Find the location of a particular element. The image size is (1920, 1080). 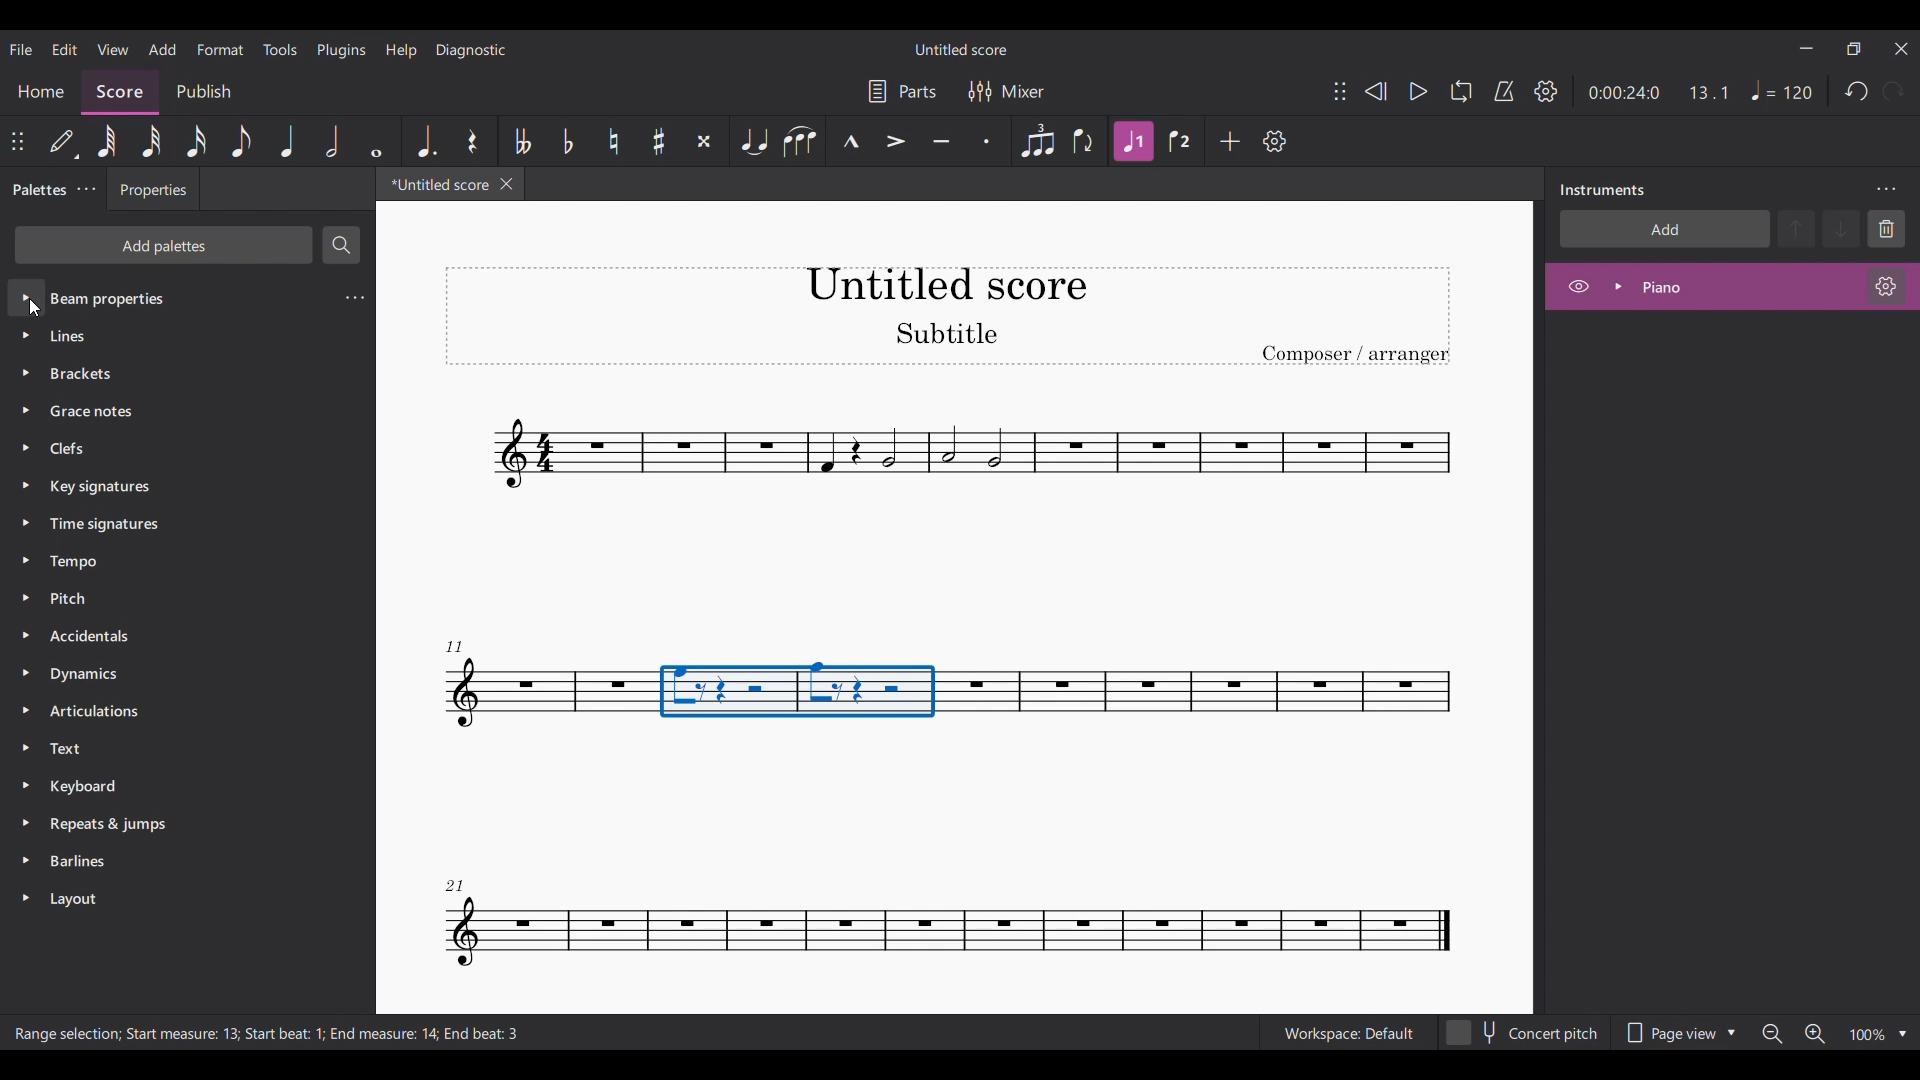

Show/Hide is located at coordinates (1578, 287).